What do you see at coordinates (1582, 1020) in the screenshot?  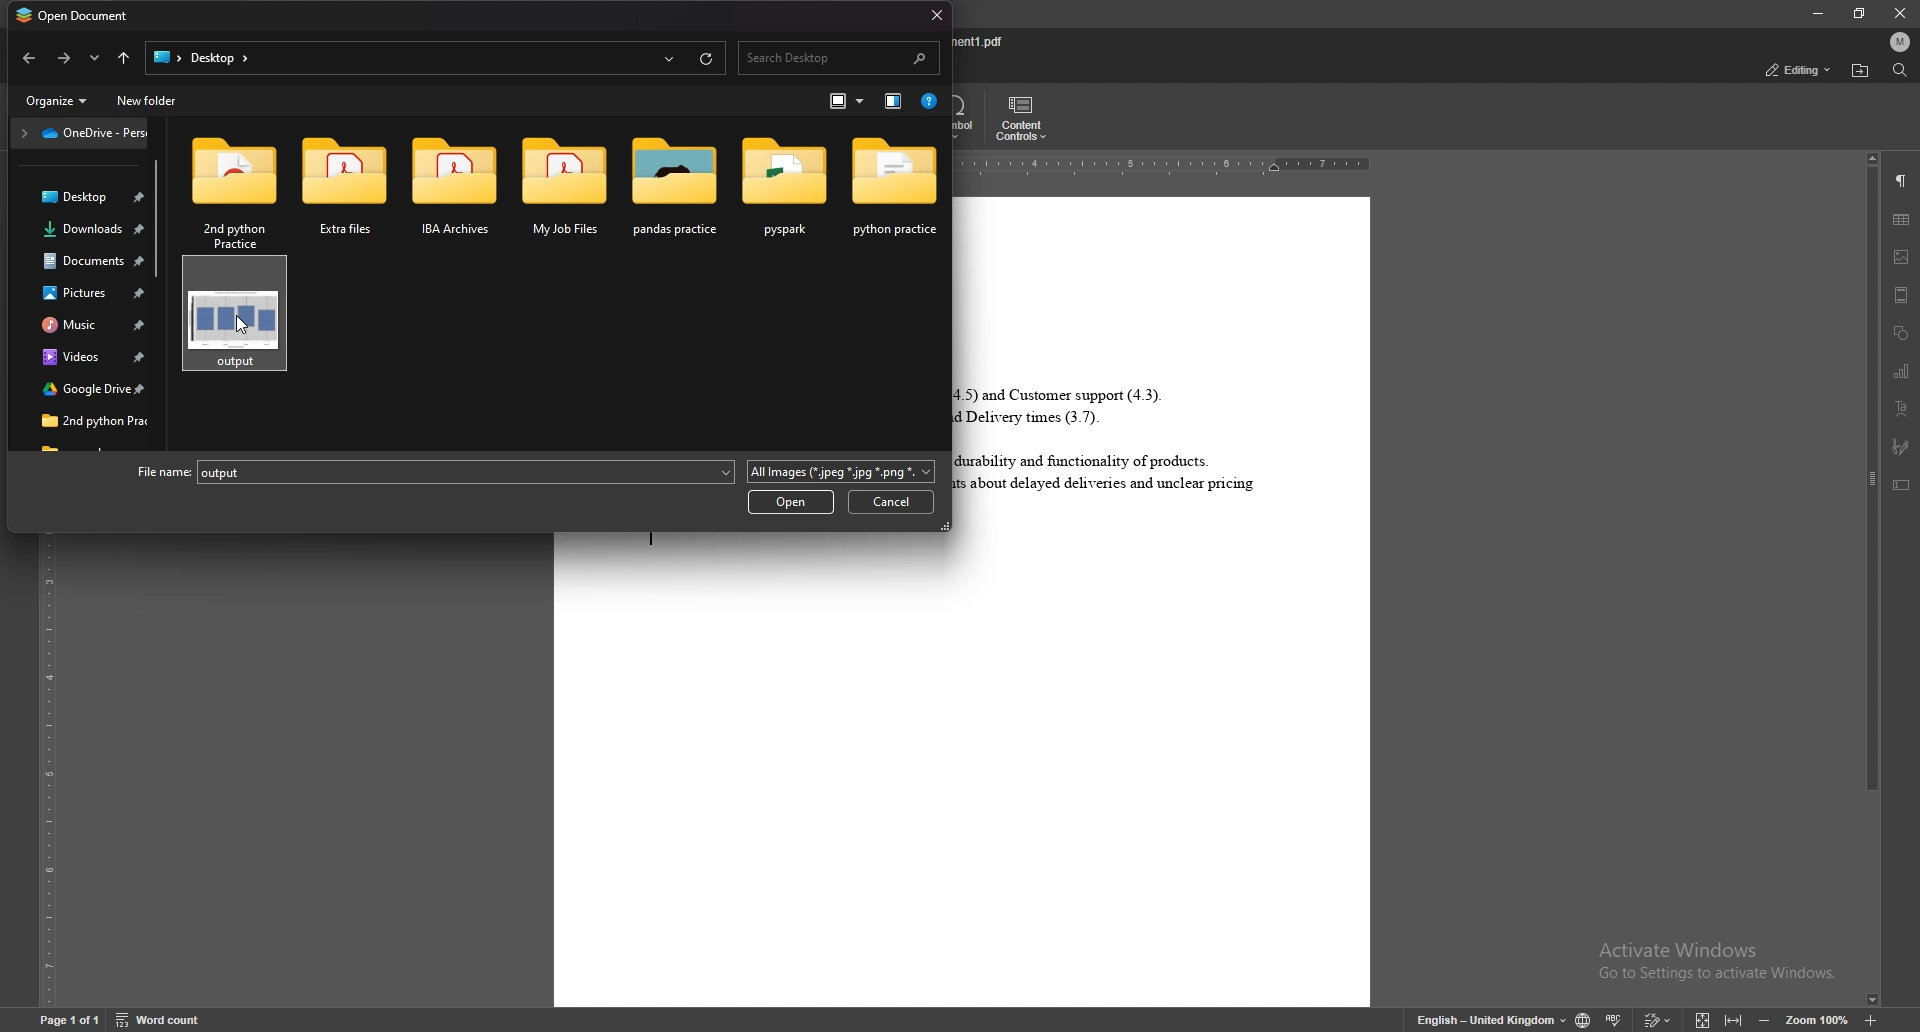 I see `change doc language` at bounding box center [1582, 1020].